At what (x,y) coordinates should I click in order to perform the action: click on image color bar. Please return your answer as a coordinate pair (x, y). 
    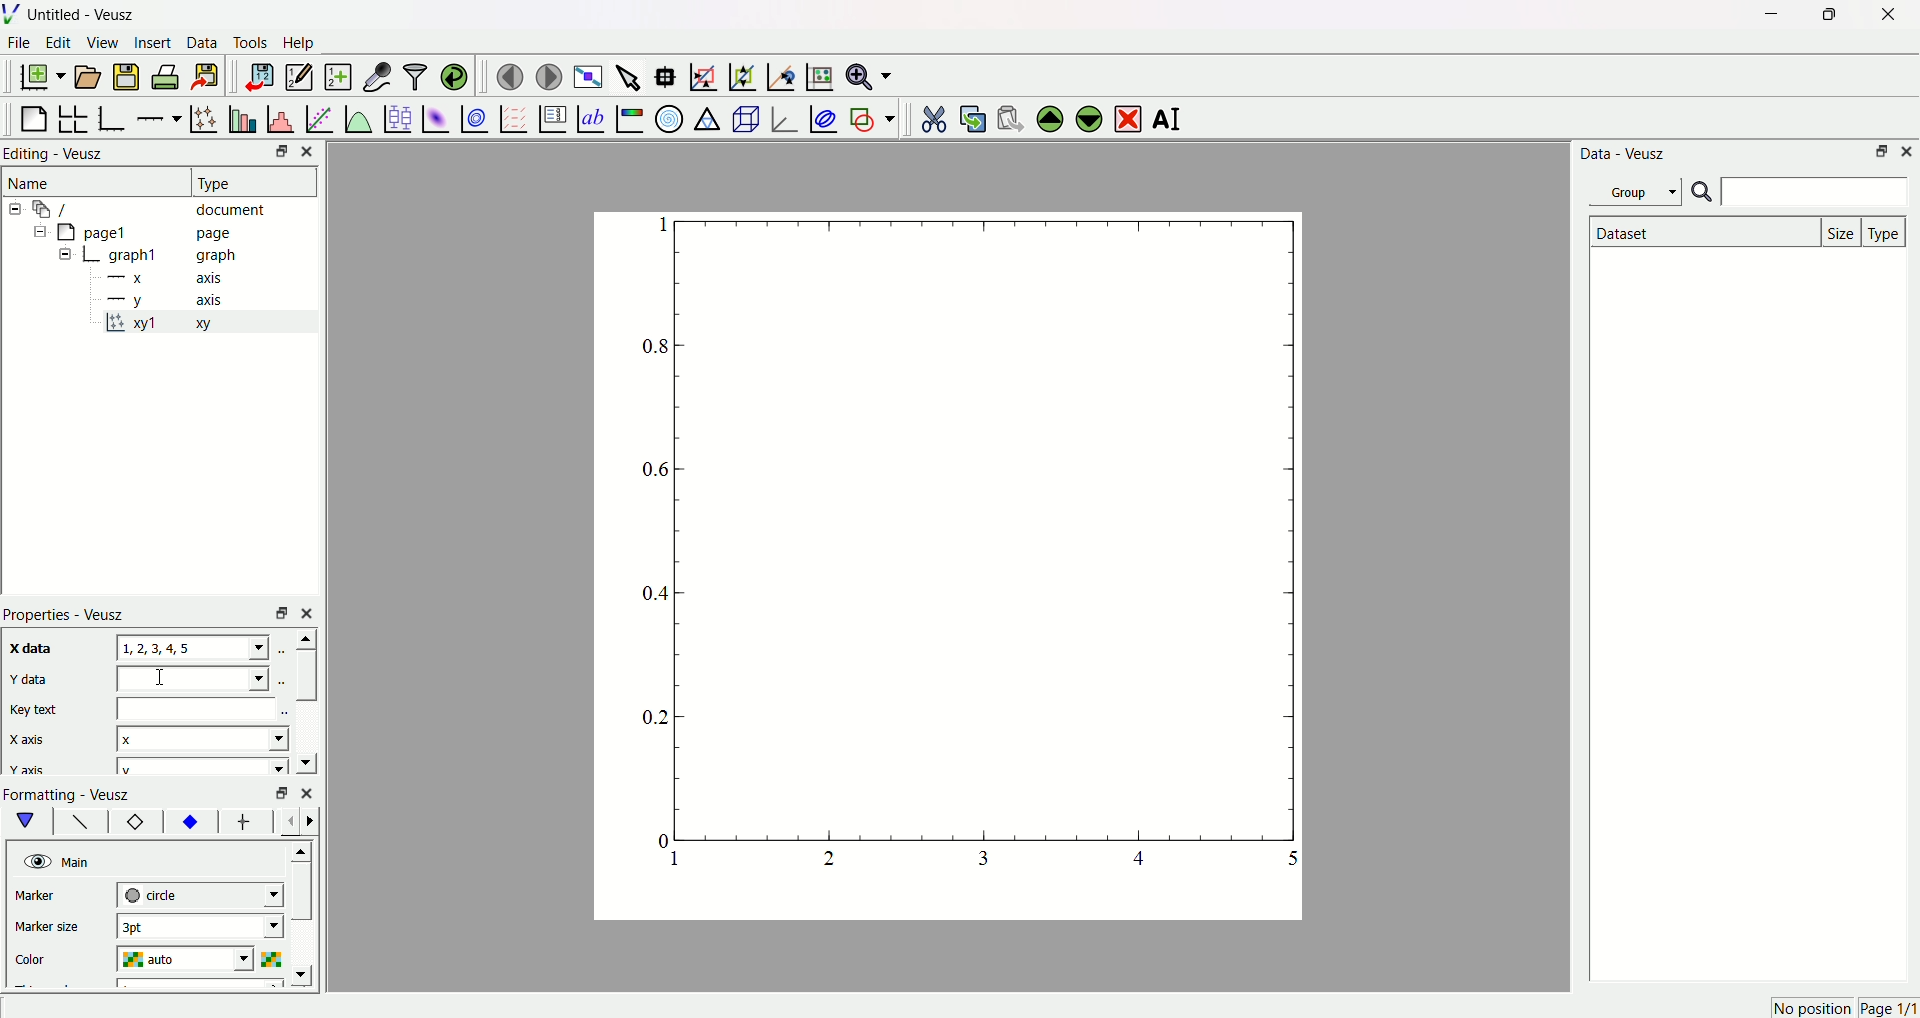
    Looking at the image, I should click on (629, 118).